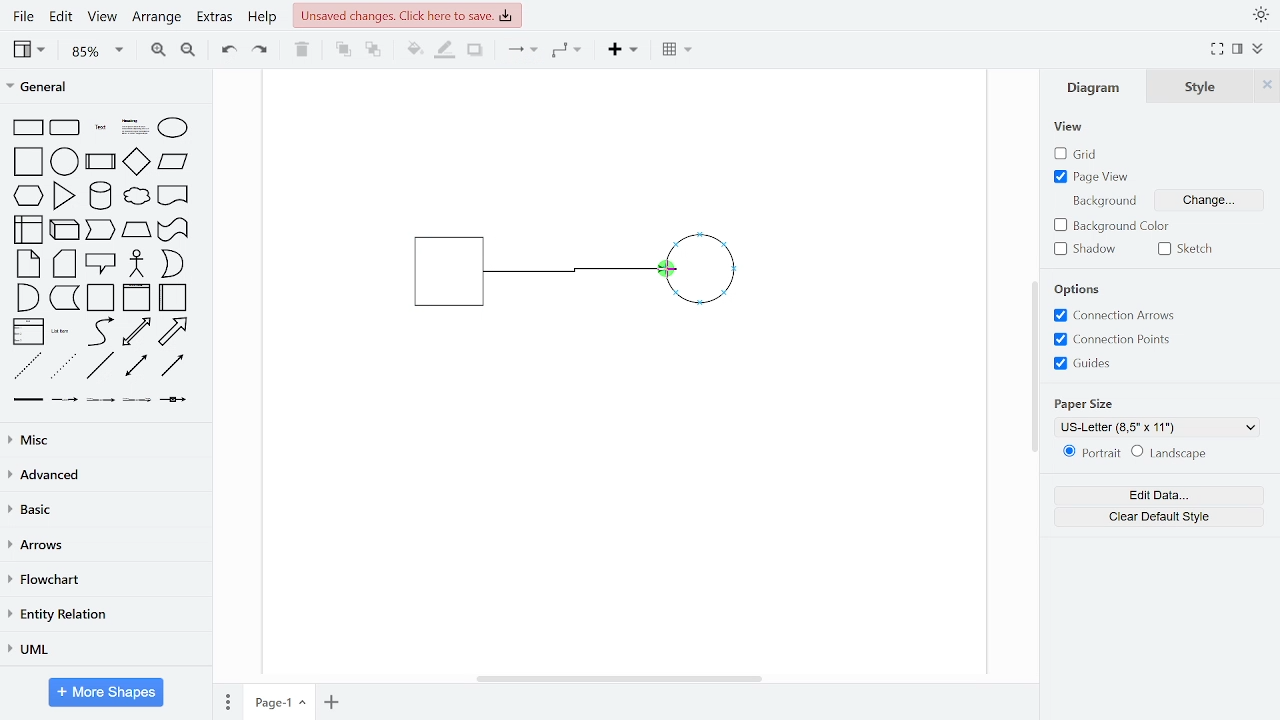 This screenshot has height=720, width=1280. What do you see at coordinates (28, 128) in the screenshot?
I see `rectangle` at bounding box center [28, 128].